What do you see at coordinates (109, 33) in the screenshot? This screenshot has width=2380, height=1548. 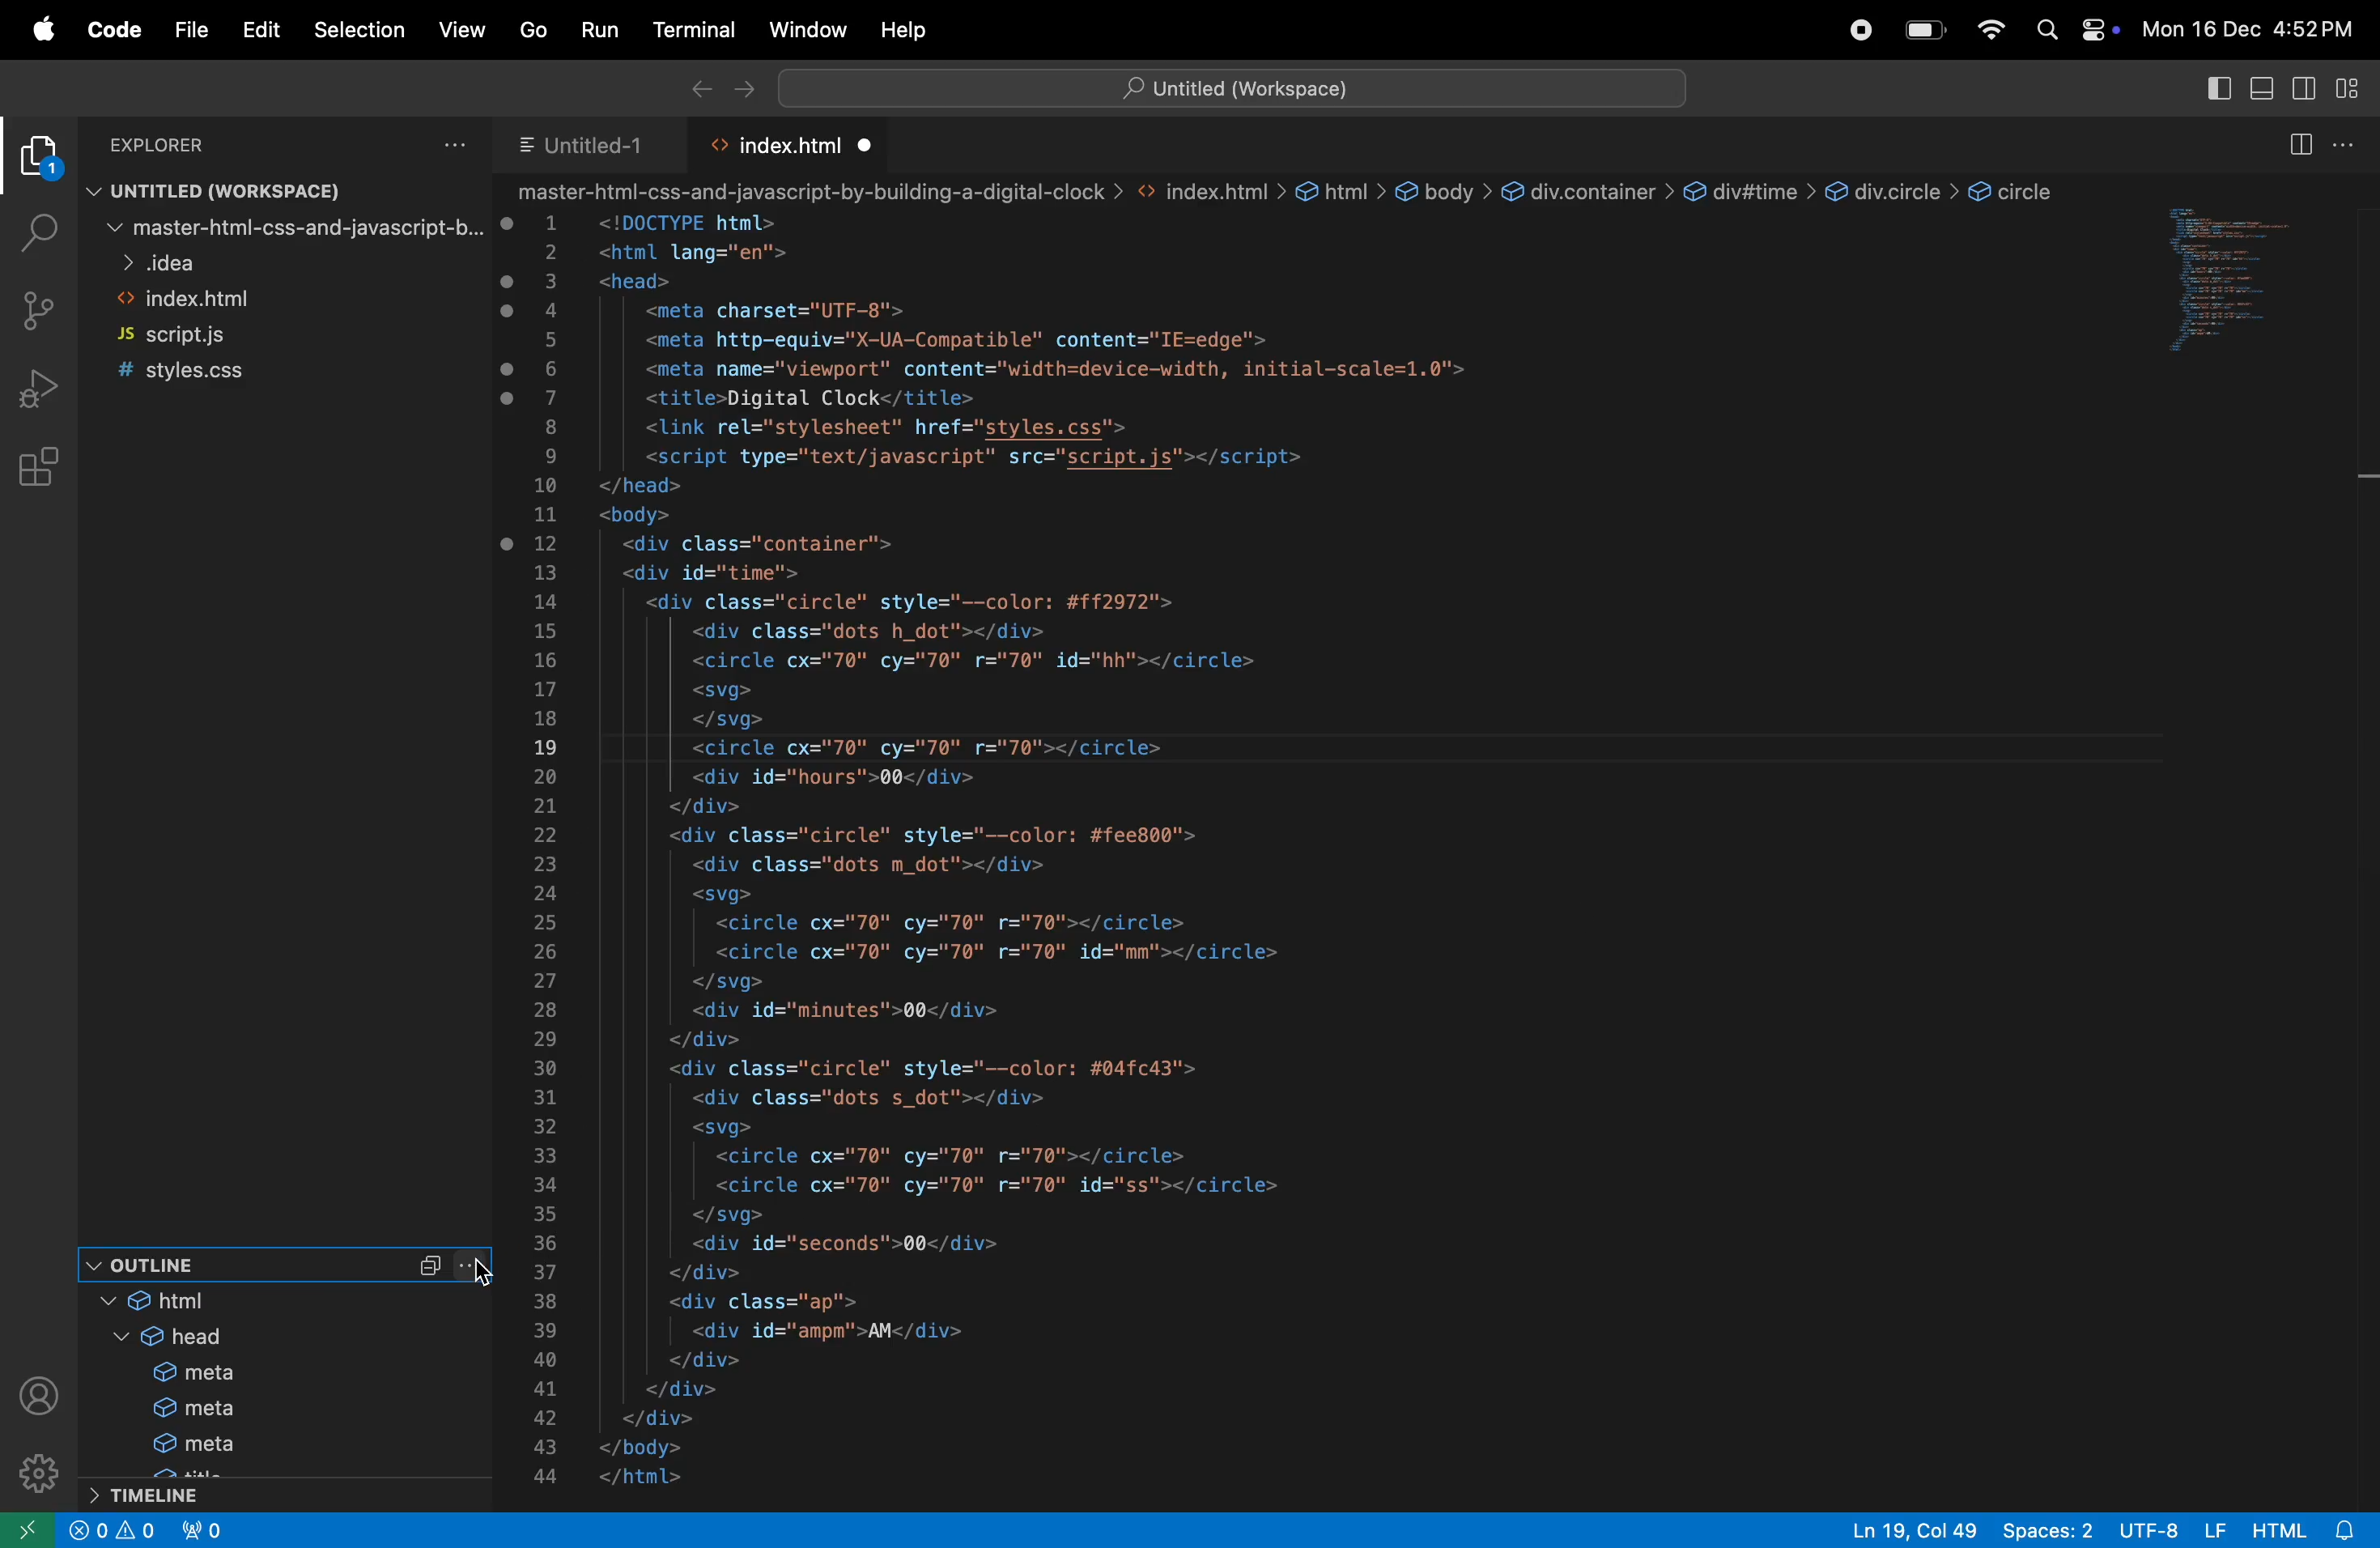 I see `code` at bounding box center [109, 33].